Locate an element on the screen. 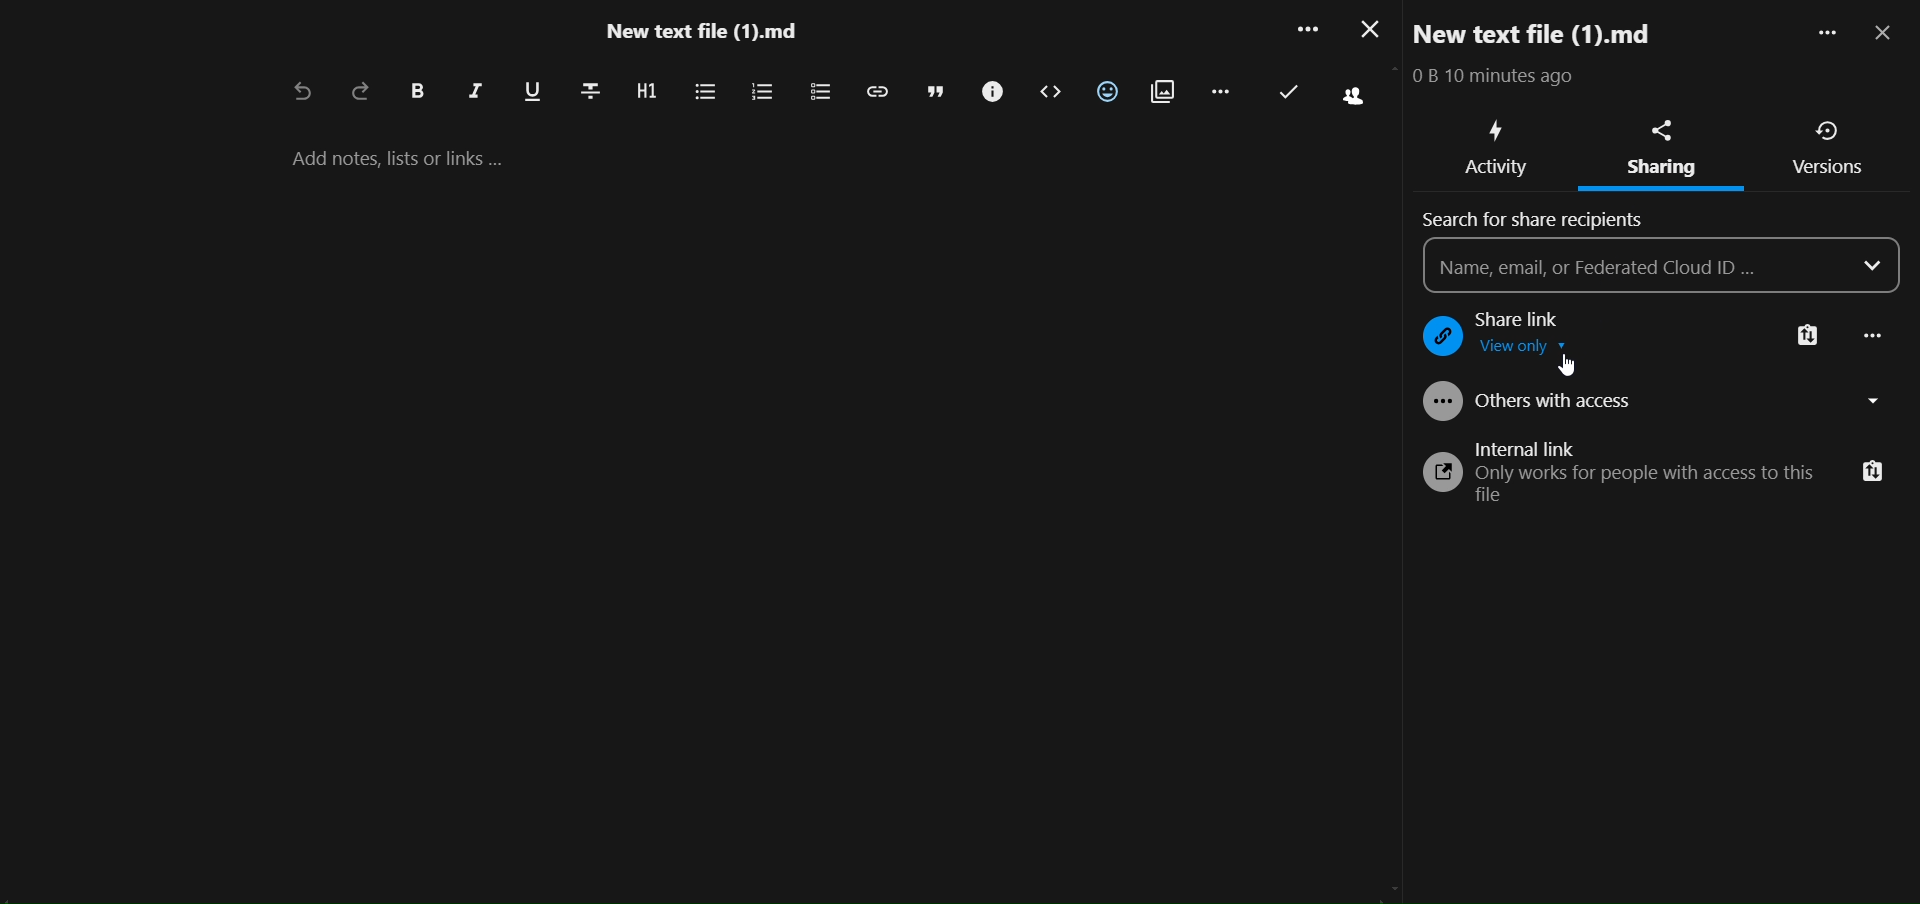 This screenshot has width=1920, height=904. text is located at coordinates (1504, 79).